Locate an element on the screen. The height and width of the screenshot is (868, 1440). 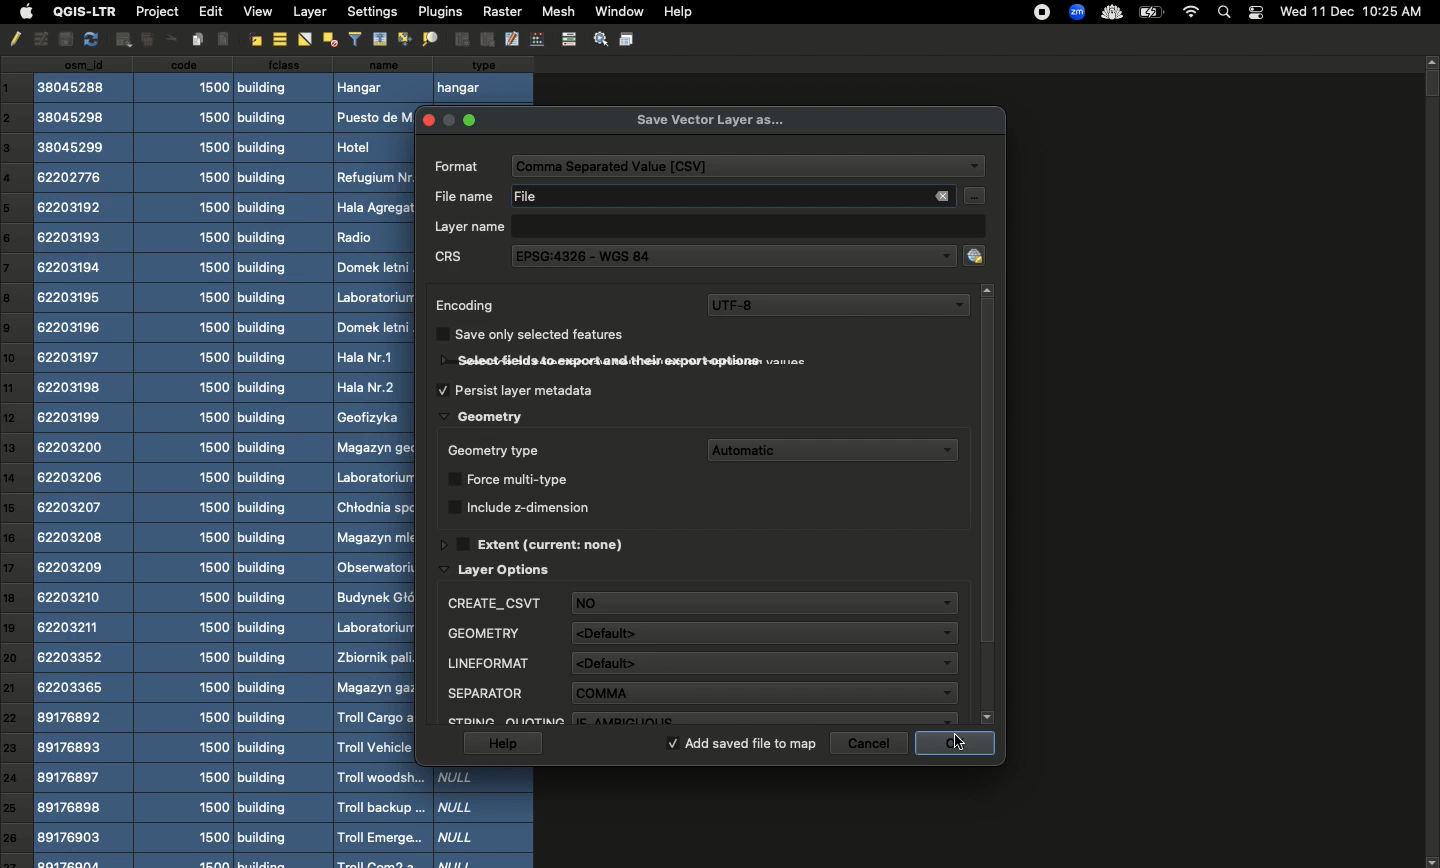
Geometry name is located at coordinates (701, 661).